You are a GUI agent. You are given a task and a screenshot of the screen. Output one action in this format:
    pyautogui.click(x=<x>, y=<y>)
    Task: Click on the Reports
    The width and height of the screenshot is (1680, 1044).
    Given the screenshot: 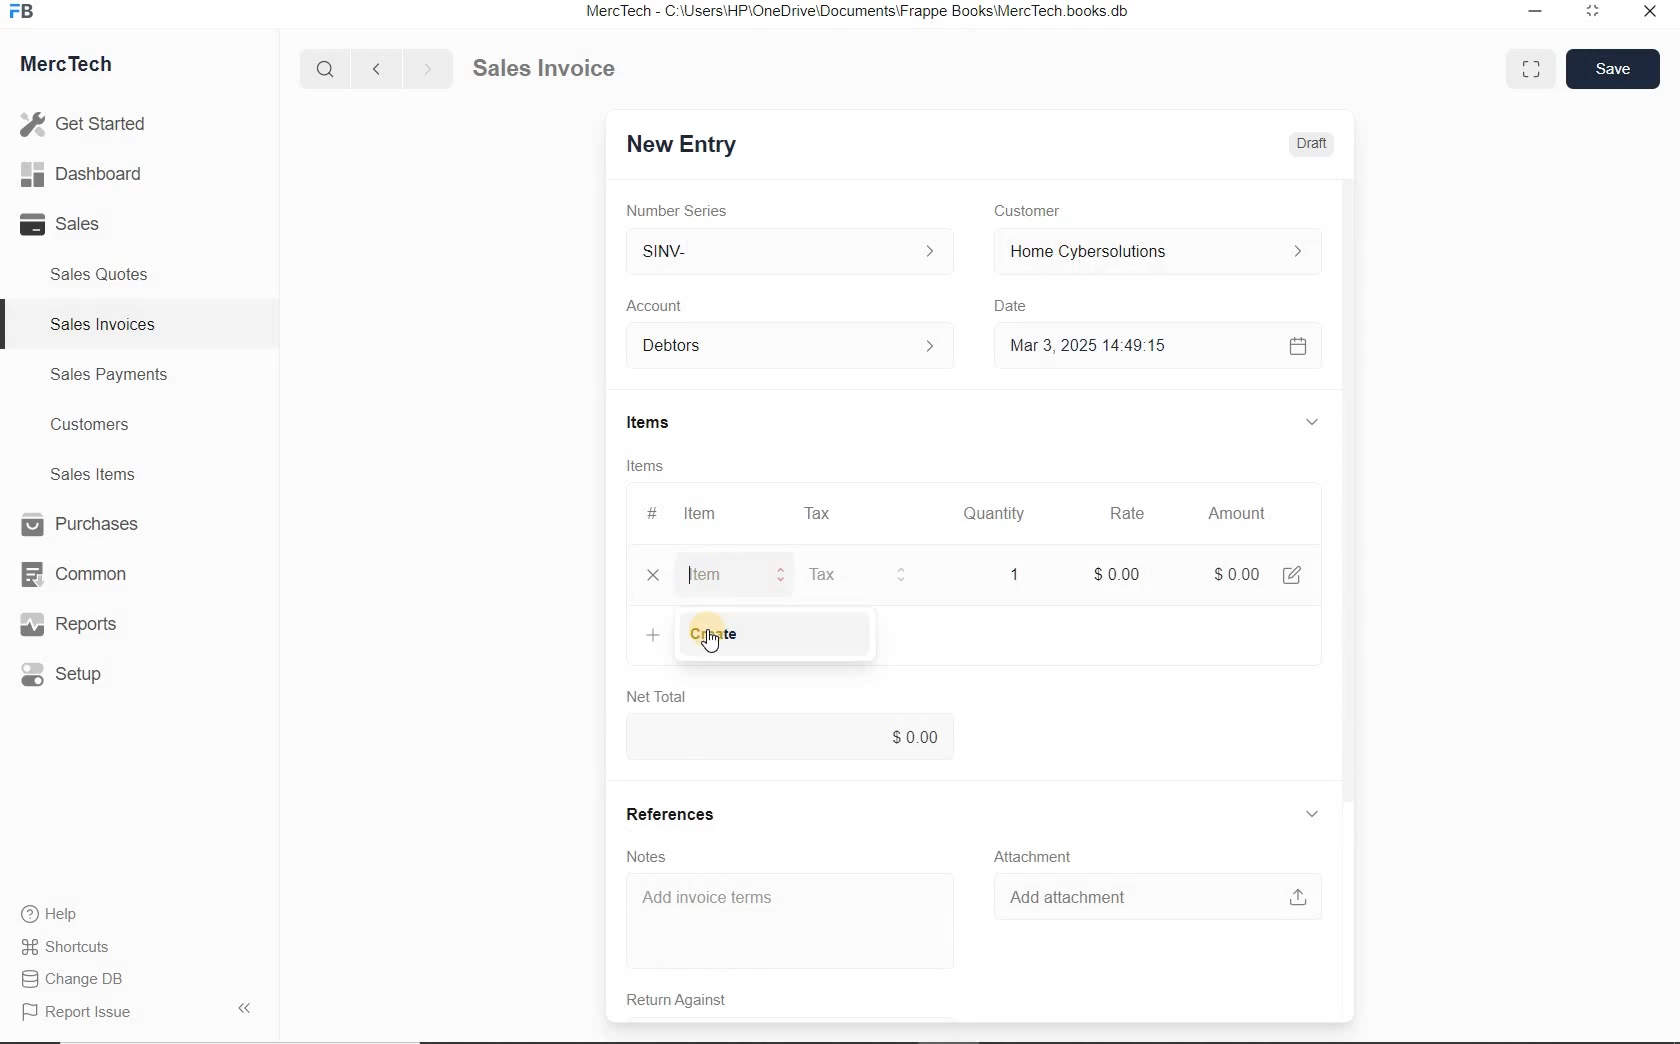 What is the action you would take?
    pyautogui.click(x=84, y=625)
    